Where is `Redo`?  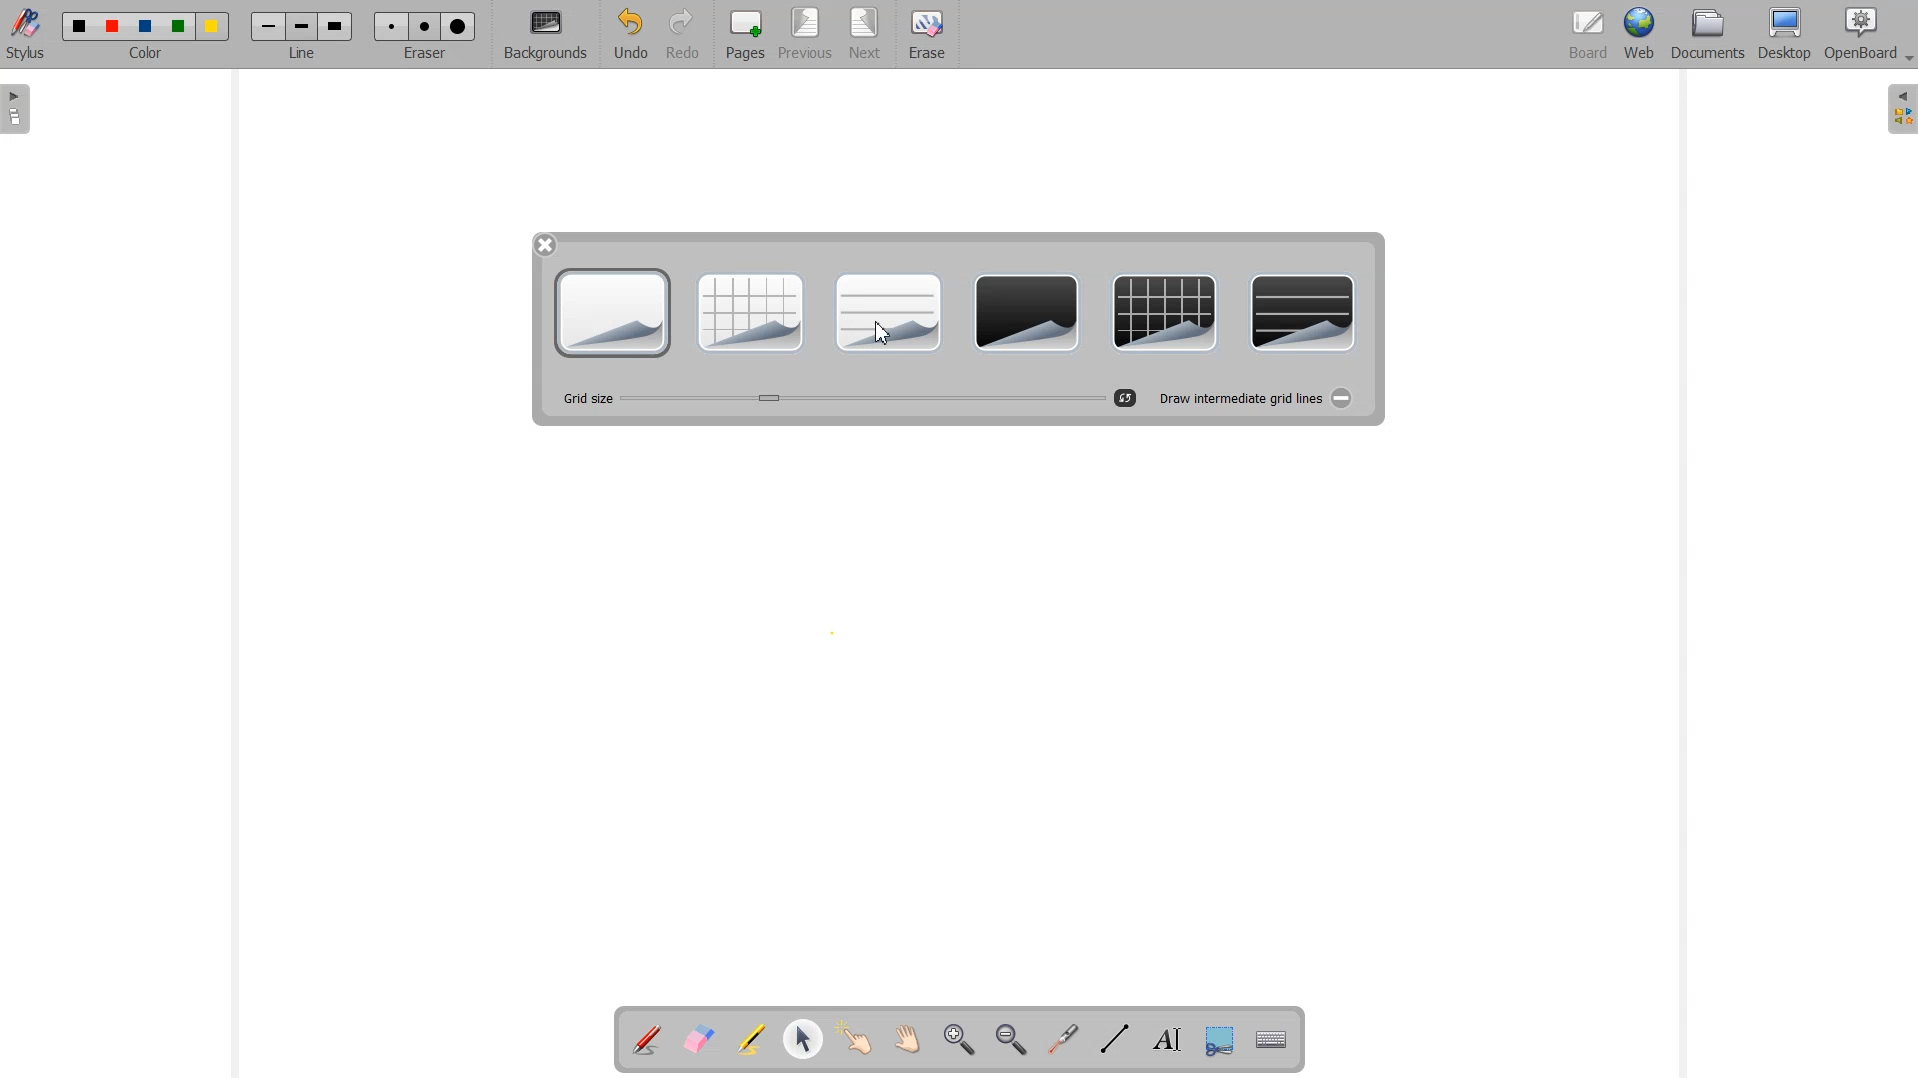
Redo is located at coordinates (683, 35).